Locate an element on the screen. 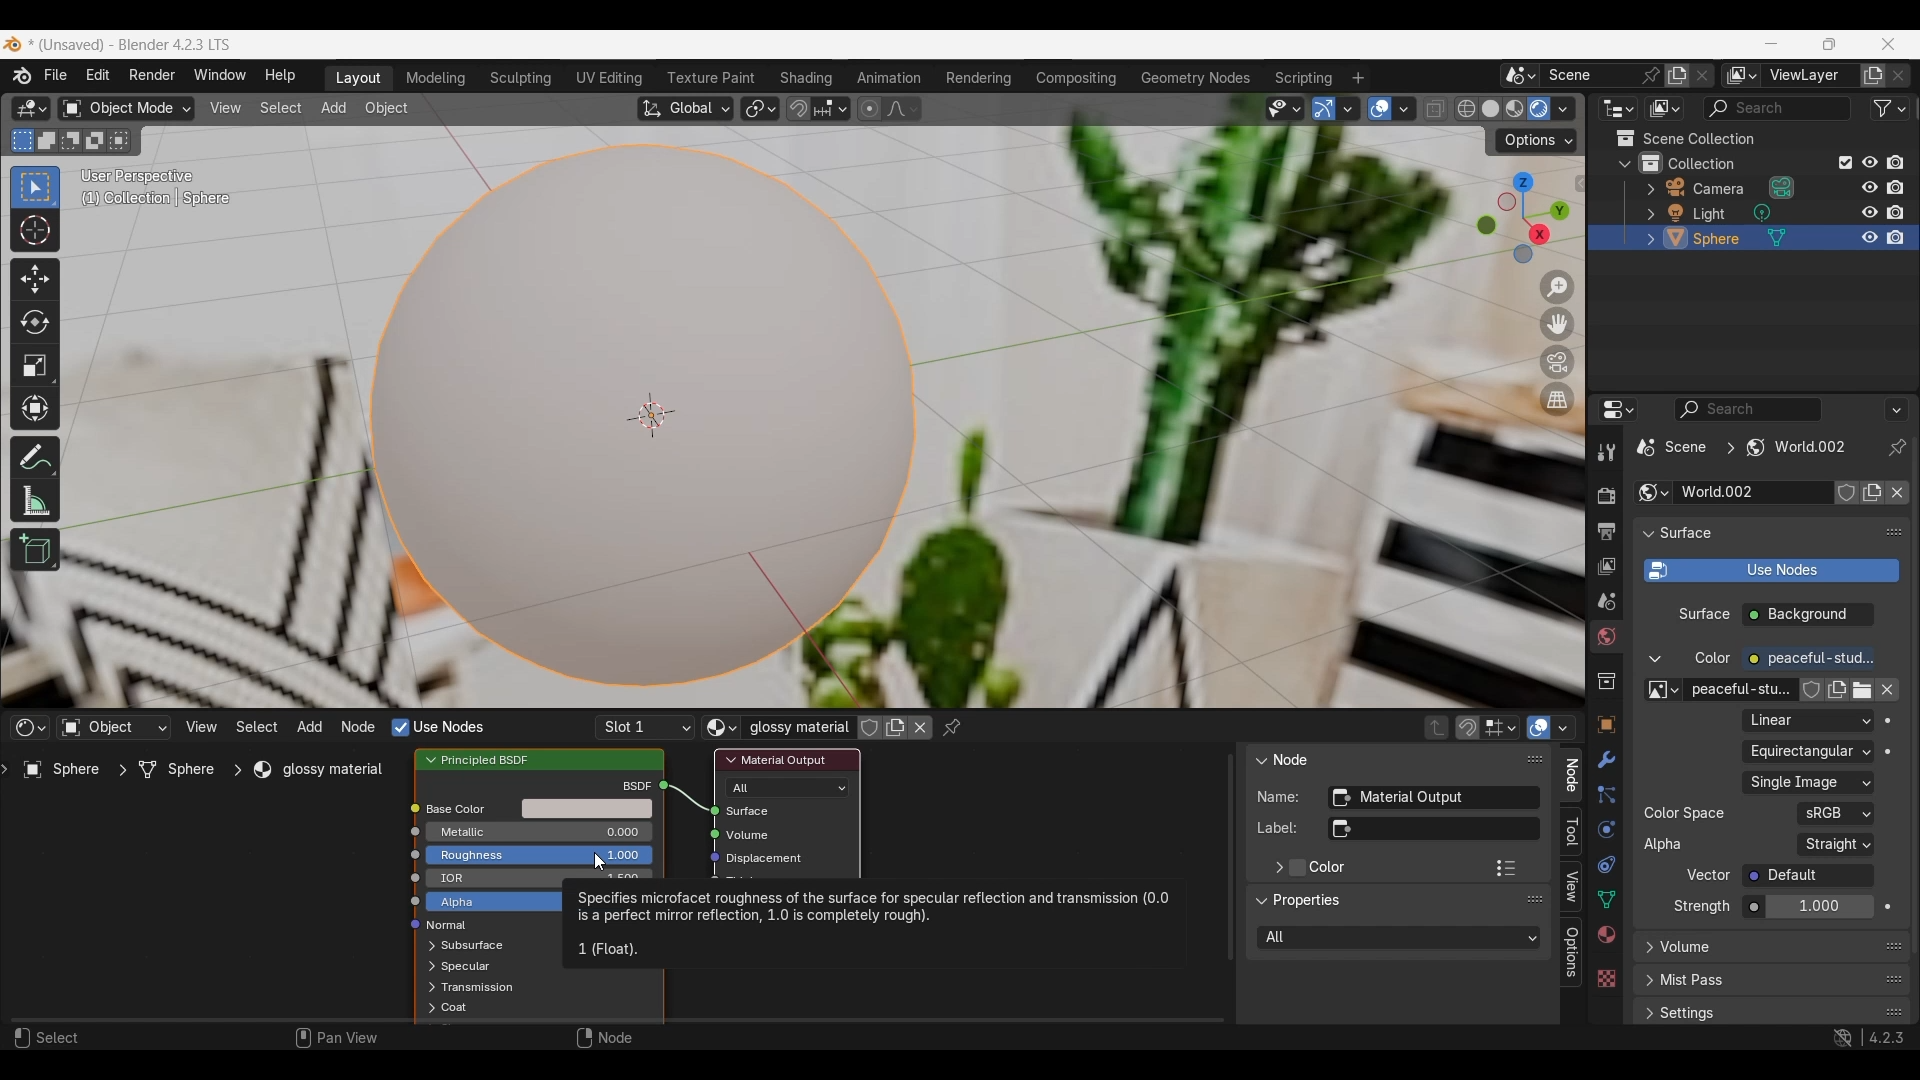 The width and height of the screenshot is (1920, 1080). Transform pivot point is located at coordinates (760, 109).